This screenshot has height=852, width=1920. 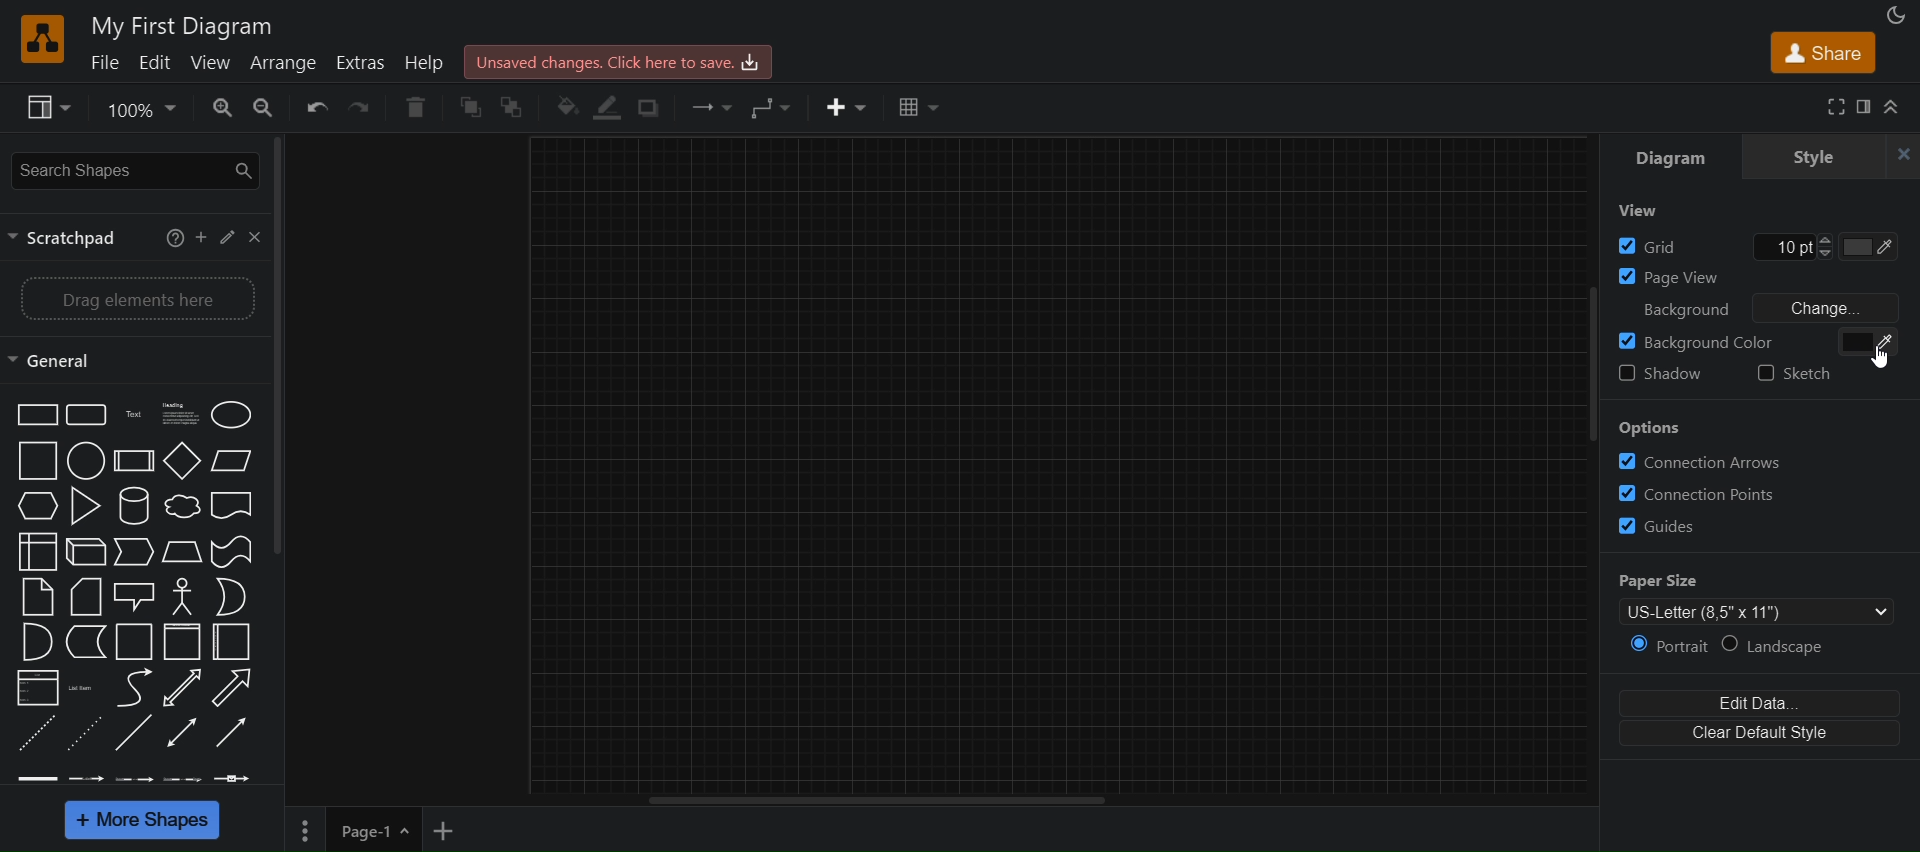 I want to click on logo, so click(x=43, y=37).